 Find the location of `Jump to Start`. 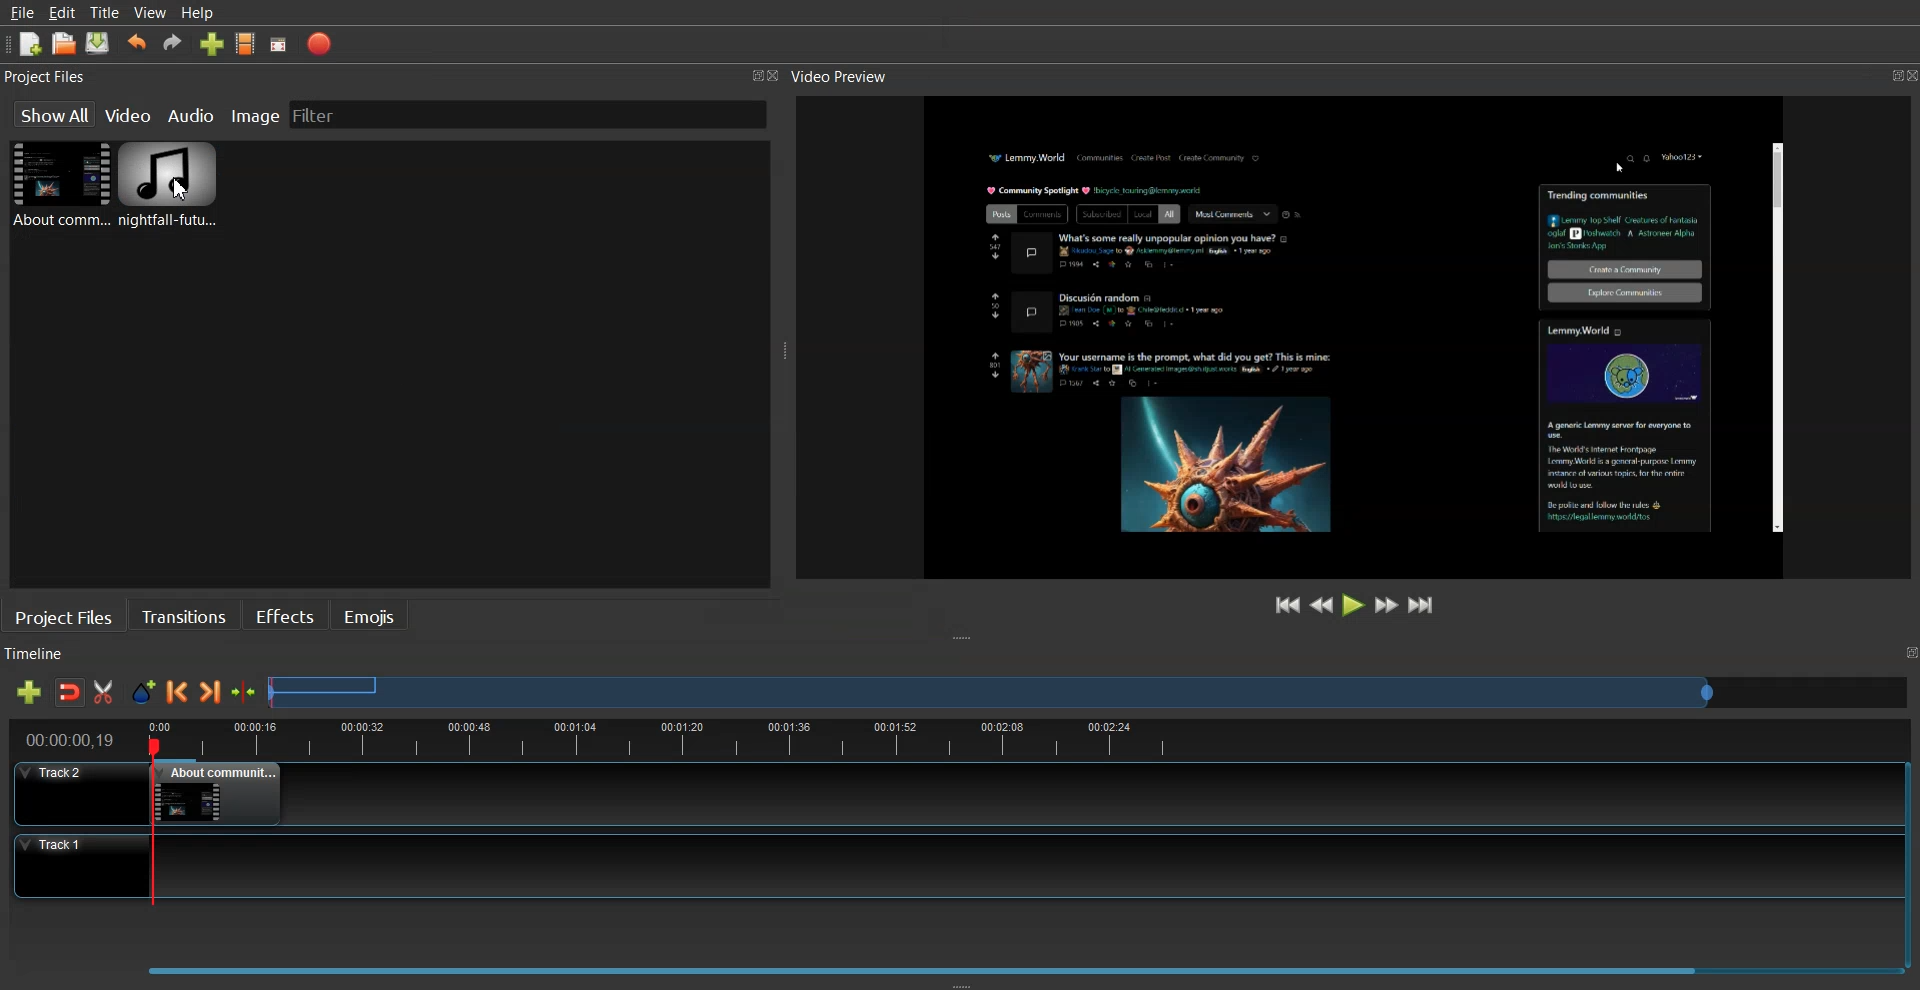

Jump to Start is located at coordinates (1289, 605).